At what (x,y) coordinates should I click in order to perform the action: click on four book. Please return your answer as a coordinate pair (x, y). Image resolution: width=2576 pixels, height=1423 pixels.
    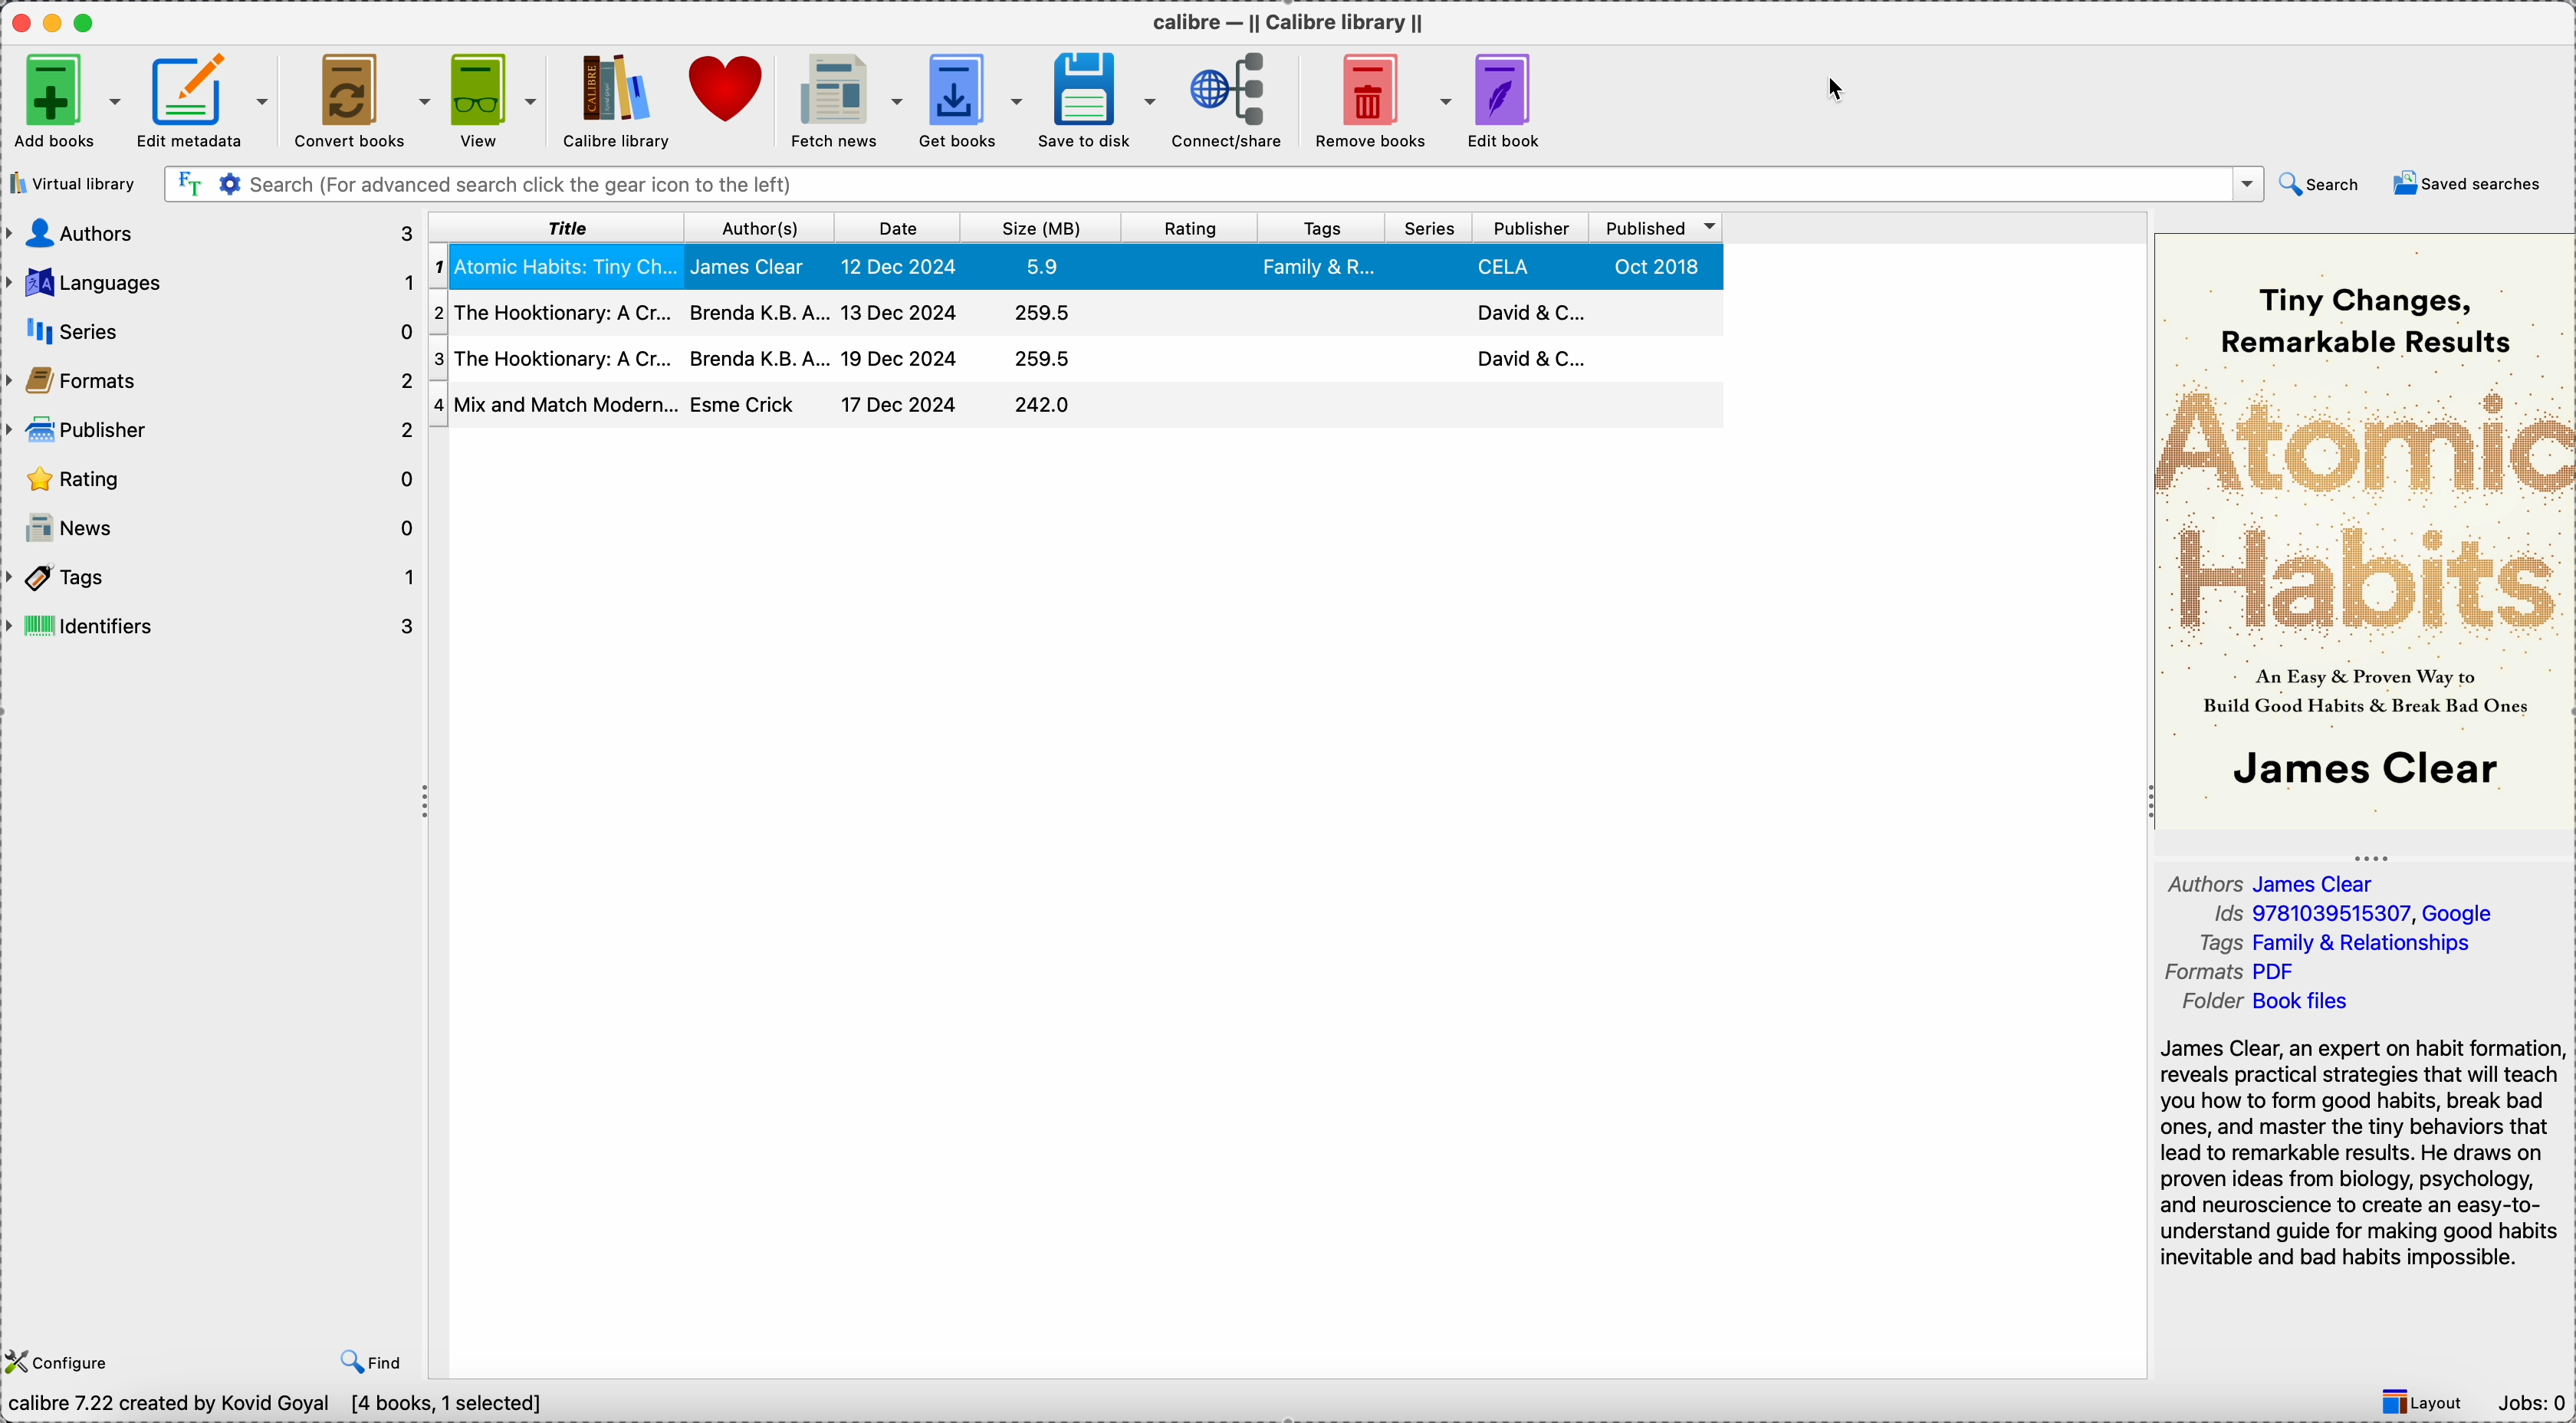
    Looking at the image, I should click on (1077, 407).